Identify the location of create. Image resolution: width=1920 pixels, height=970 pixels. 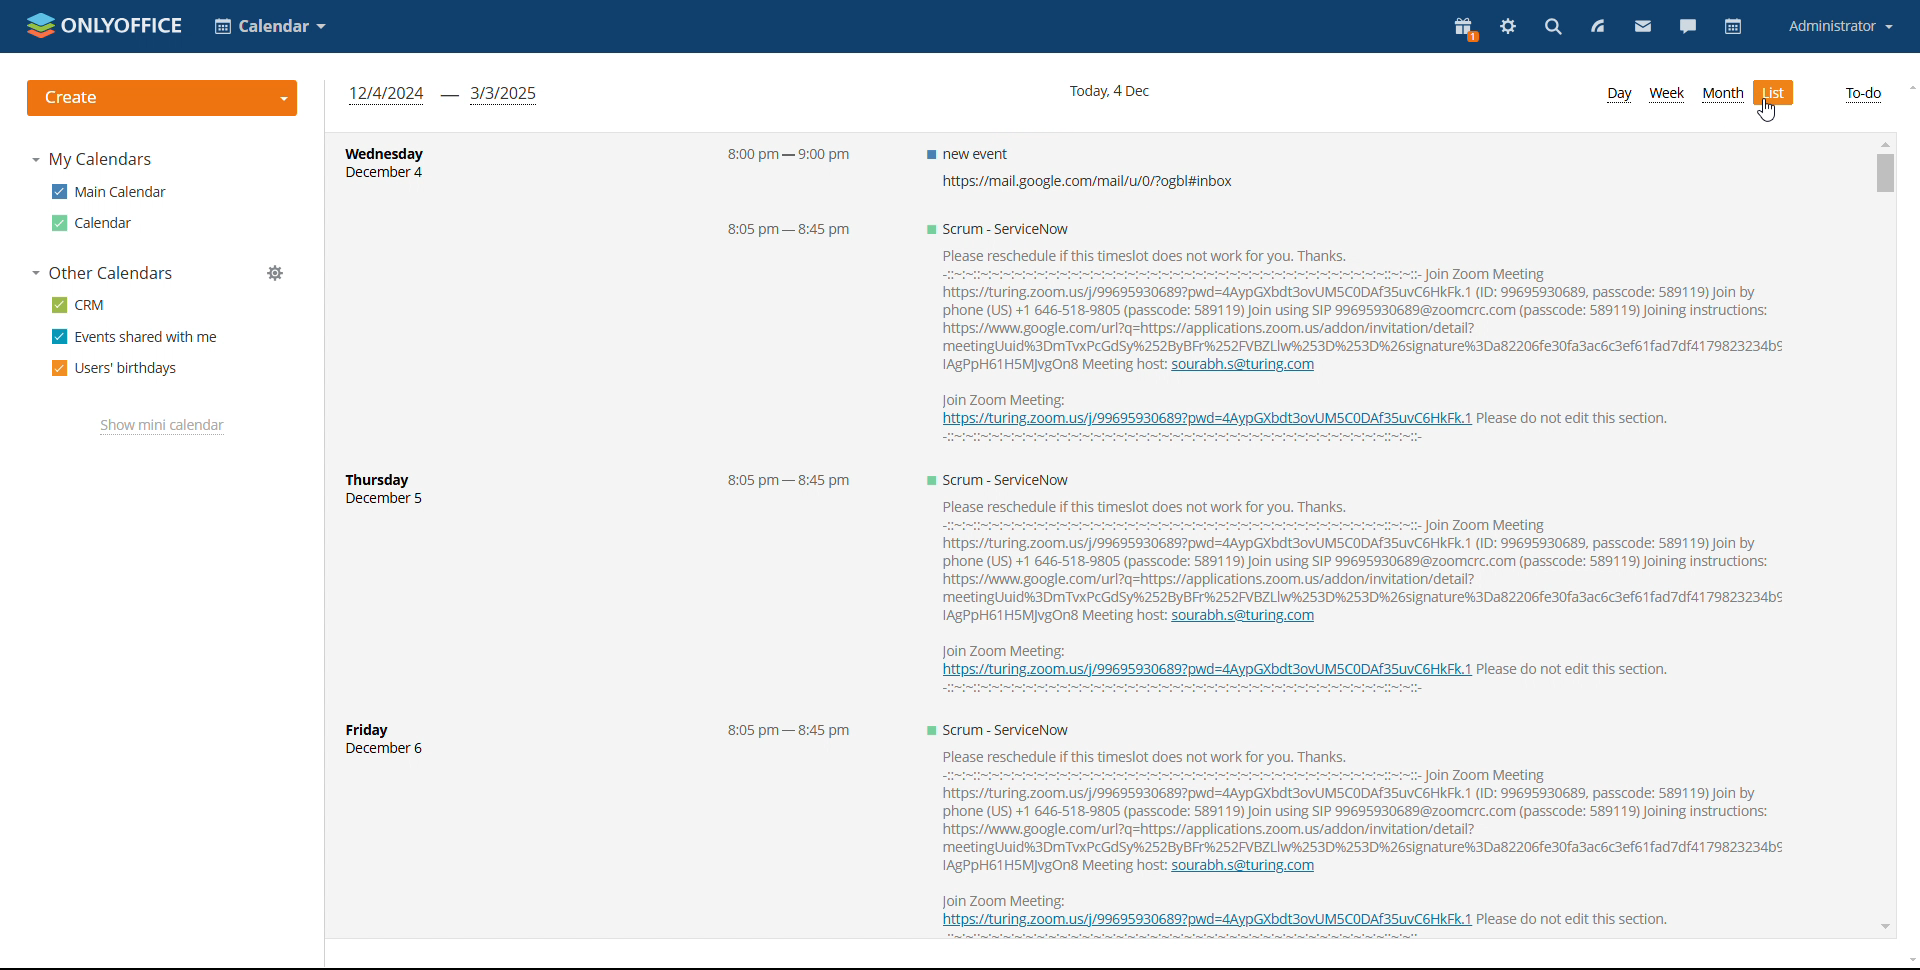
(164, 98).